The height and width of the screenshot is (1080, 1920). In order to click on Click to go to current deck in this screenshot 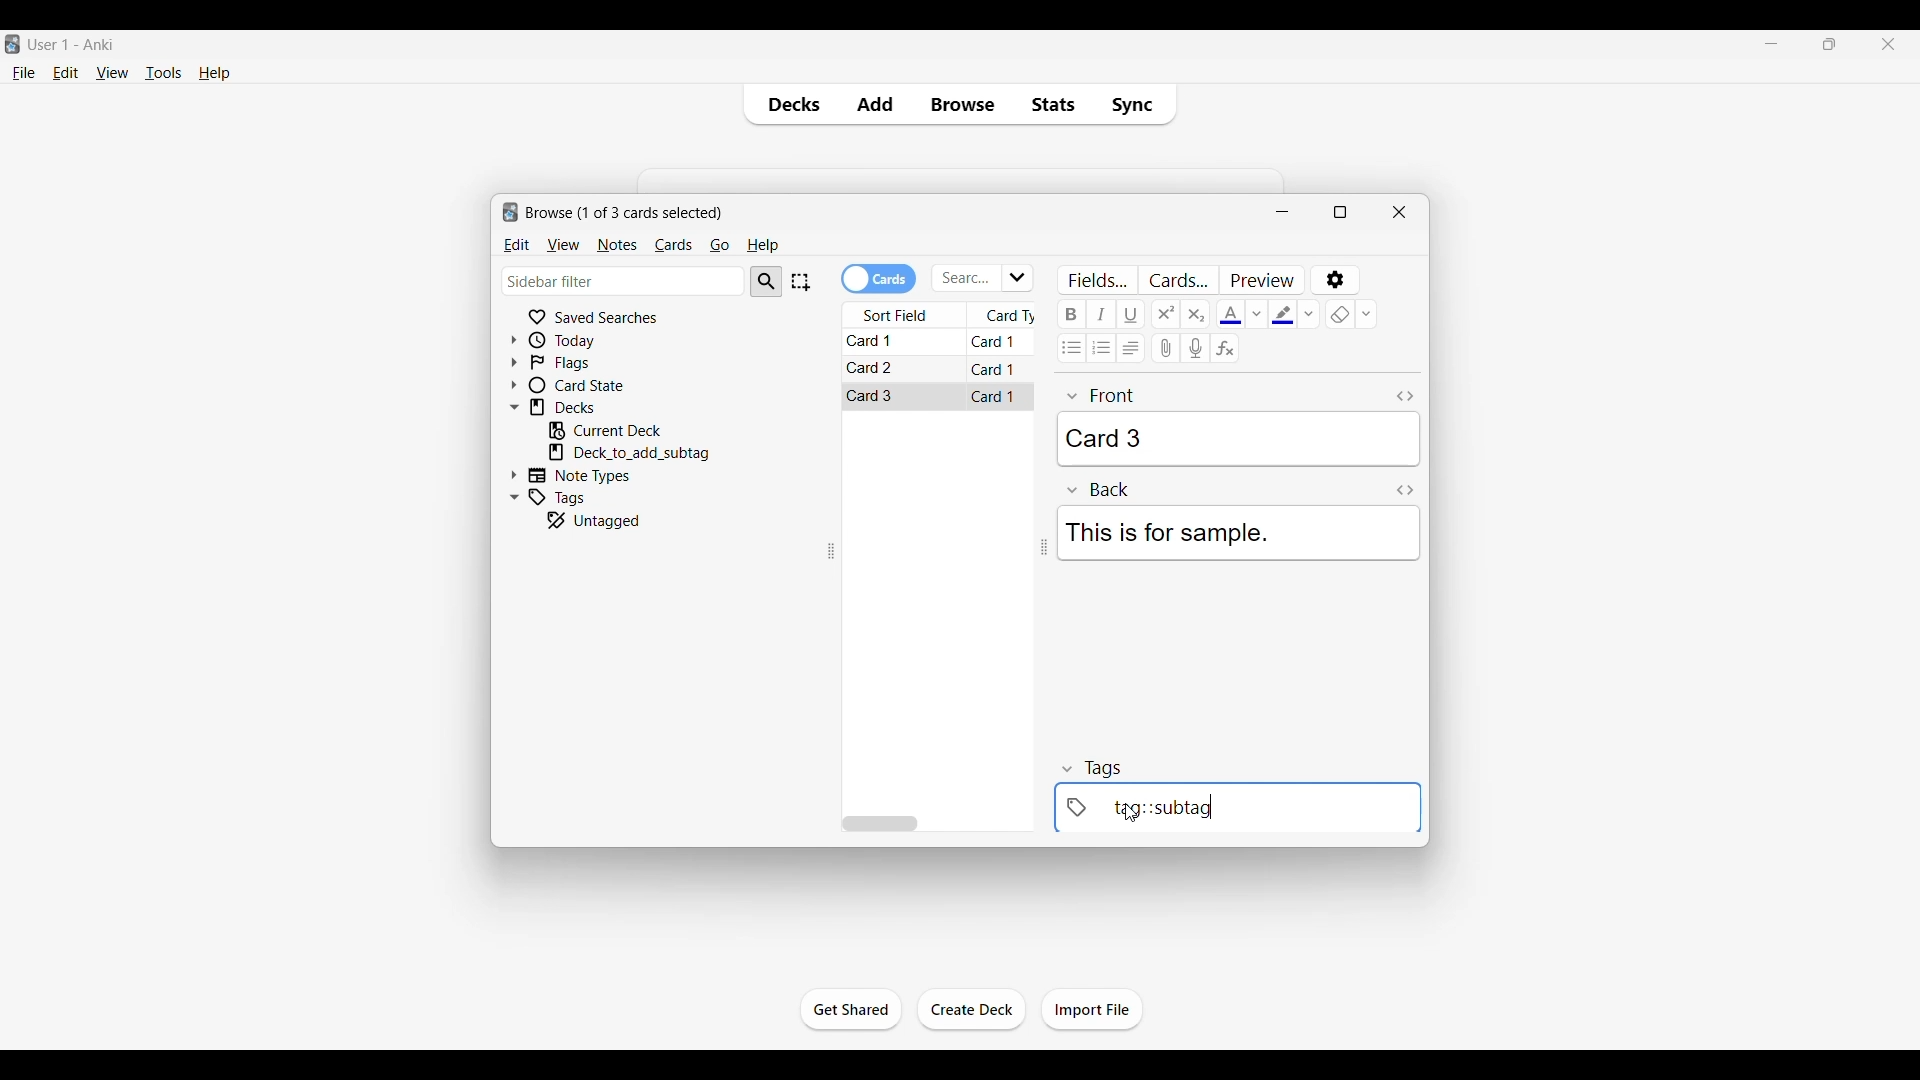, I will do `click(619, 430)`.